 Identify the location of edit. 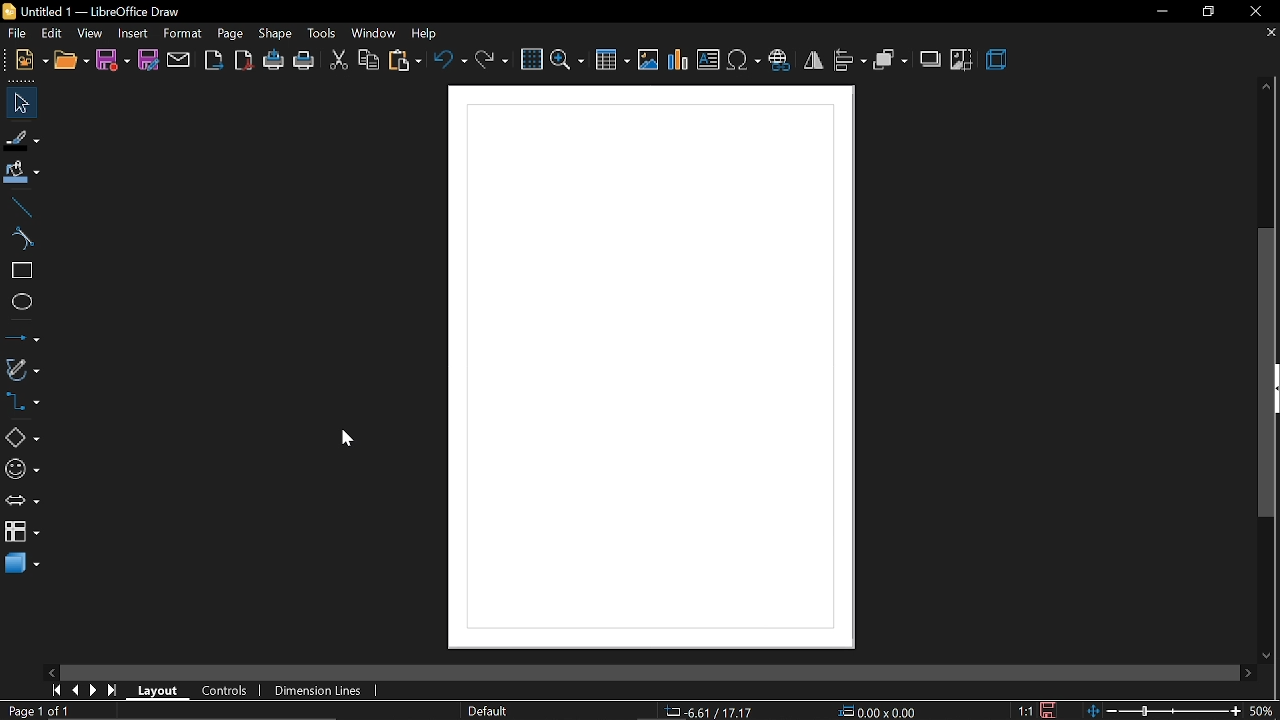
(53, 34).